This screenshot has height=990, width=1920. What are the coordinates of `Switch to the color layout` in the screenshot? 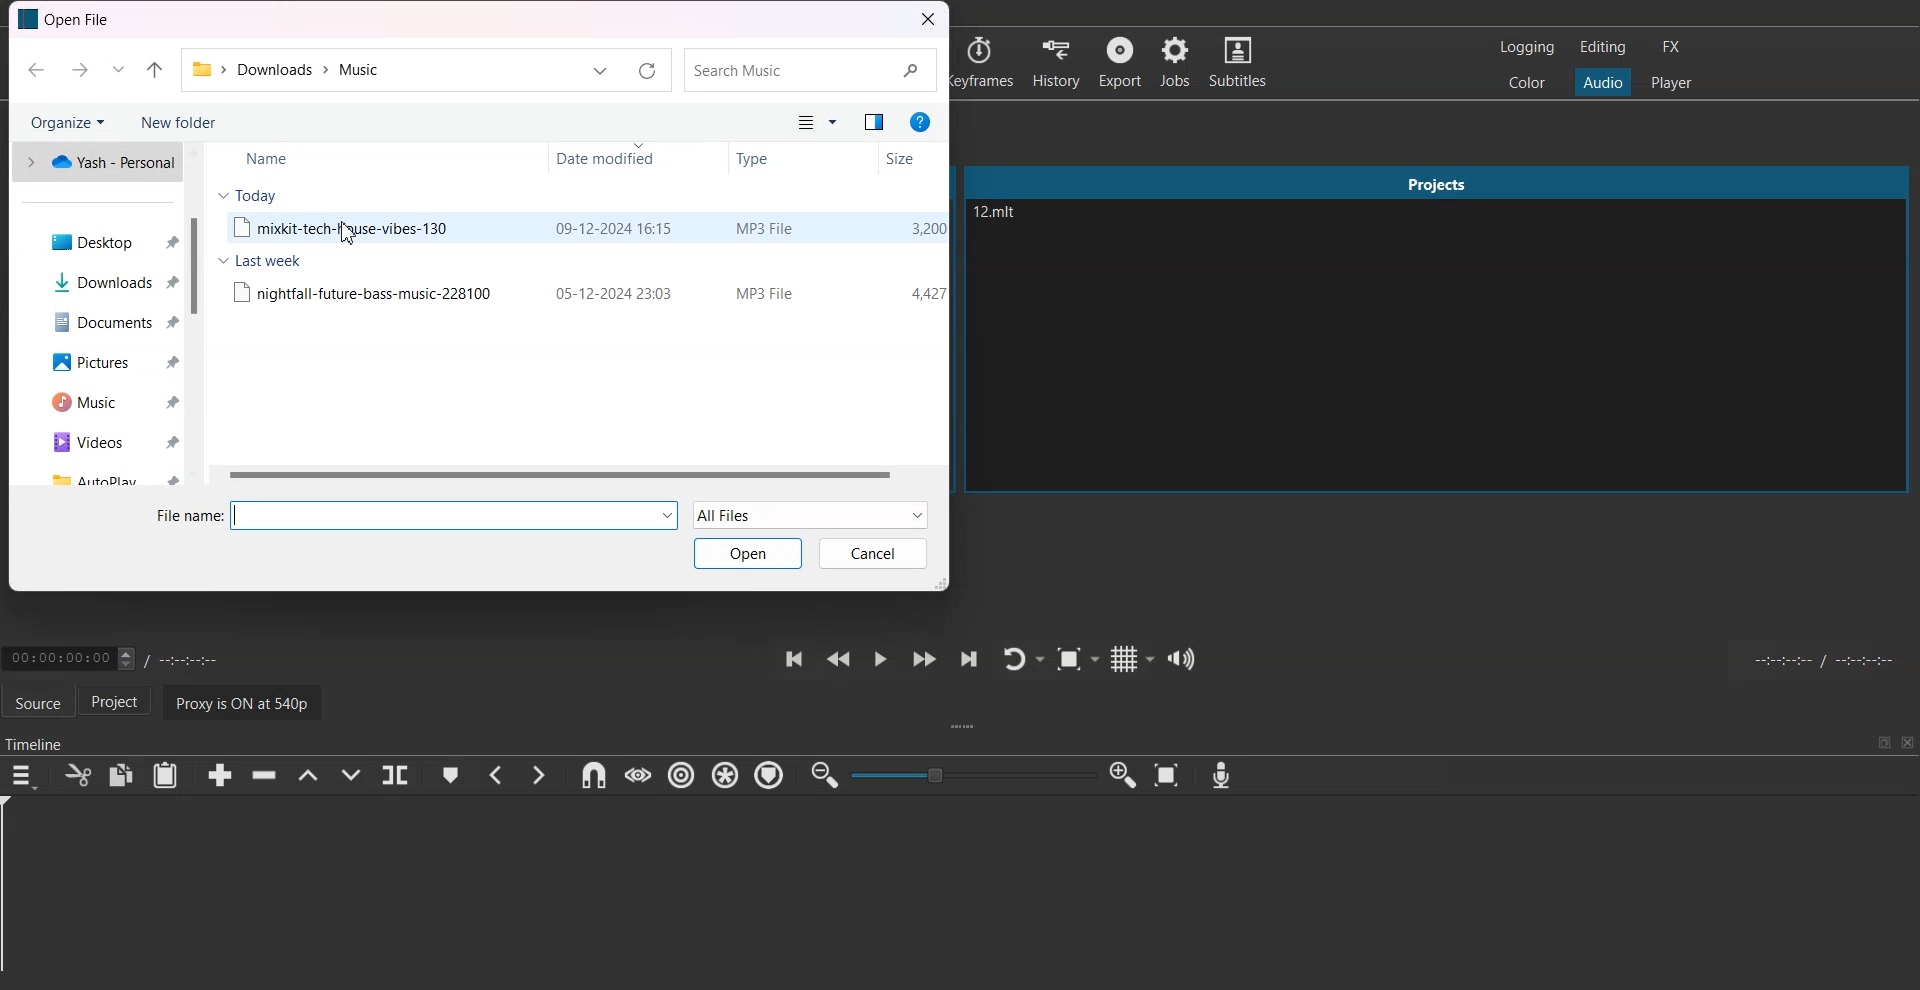 It's located at (1529, 83).